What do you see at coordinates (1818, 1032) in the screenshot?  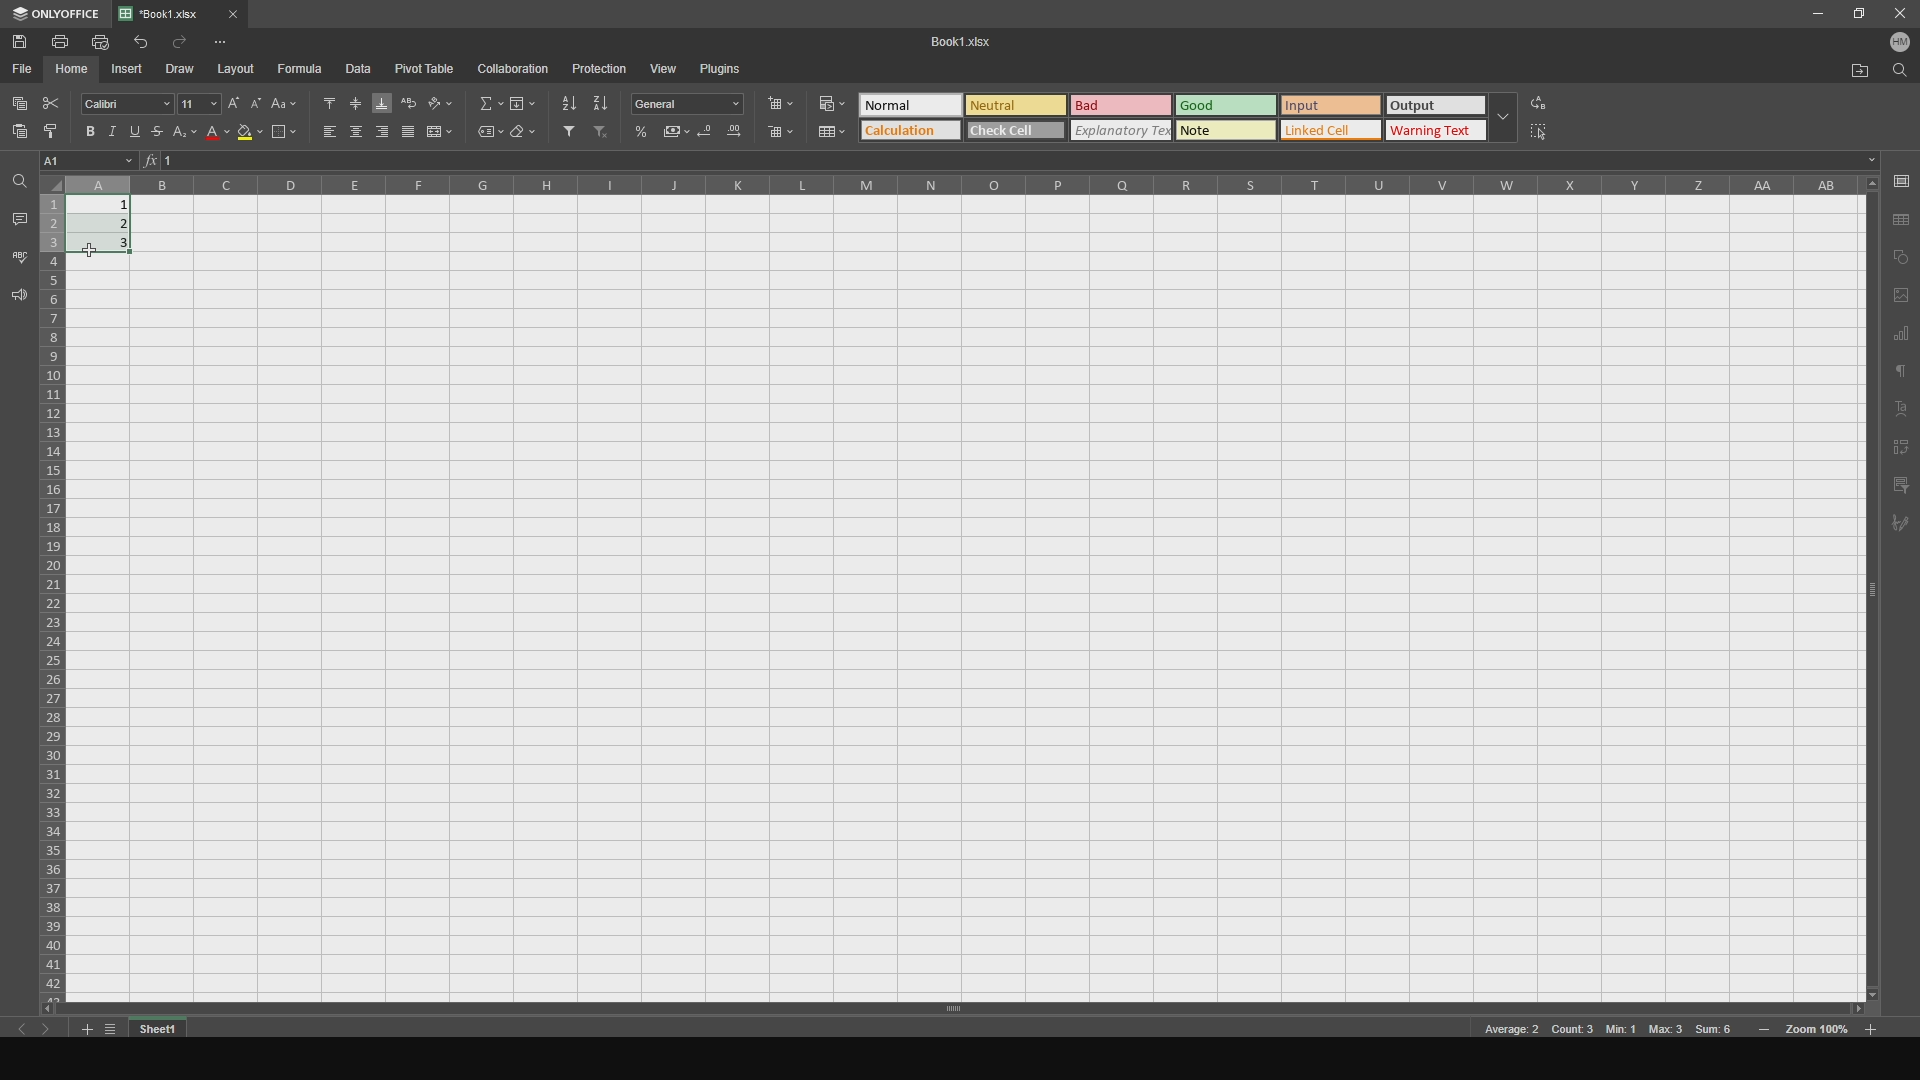 I see `zoom` at bounding box center [1818, 1032].